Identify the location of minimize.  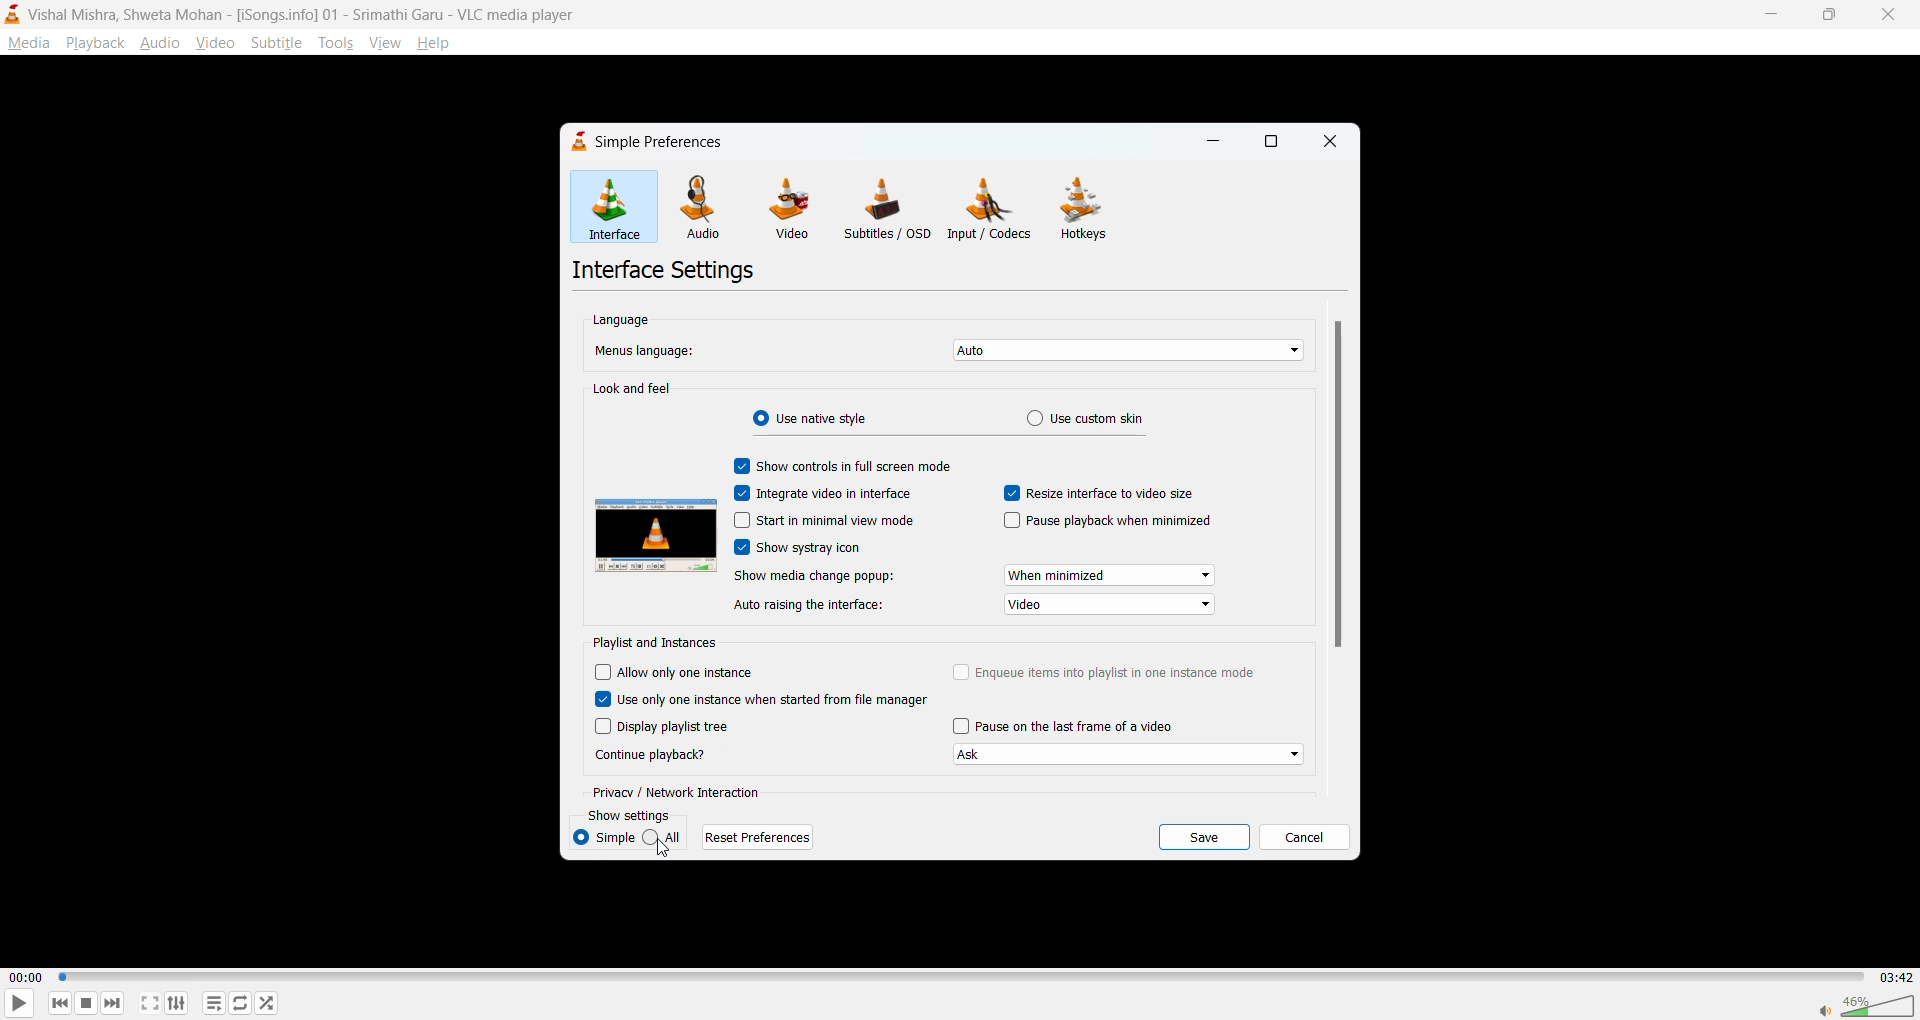
(1212, 145).